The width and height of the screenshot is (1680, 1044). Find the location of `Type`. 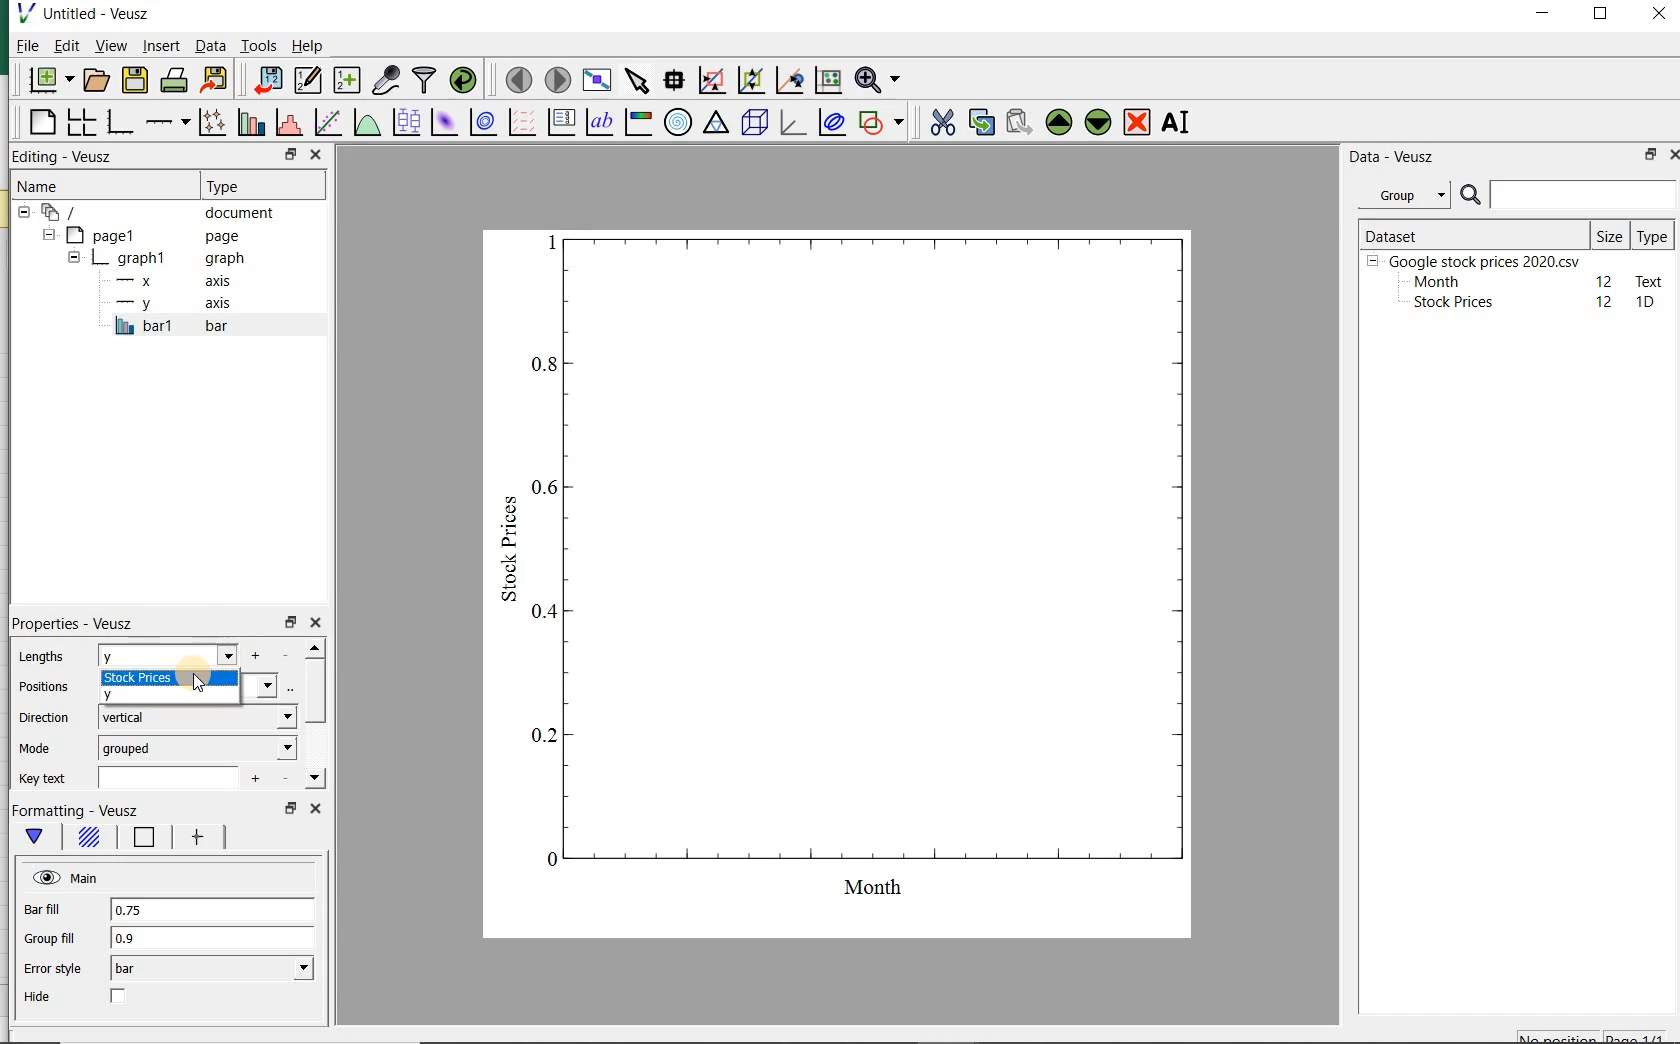

Type is located at coordinates (1652, 235).